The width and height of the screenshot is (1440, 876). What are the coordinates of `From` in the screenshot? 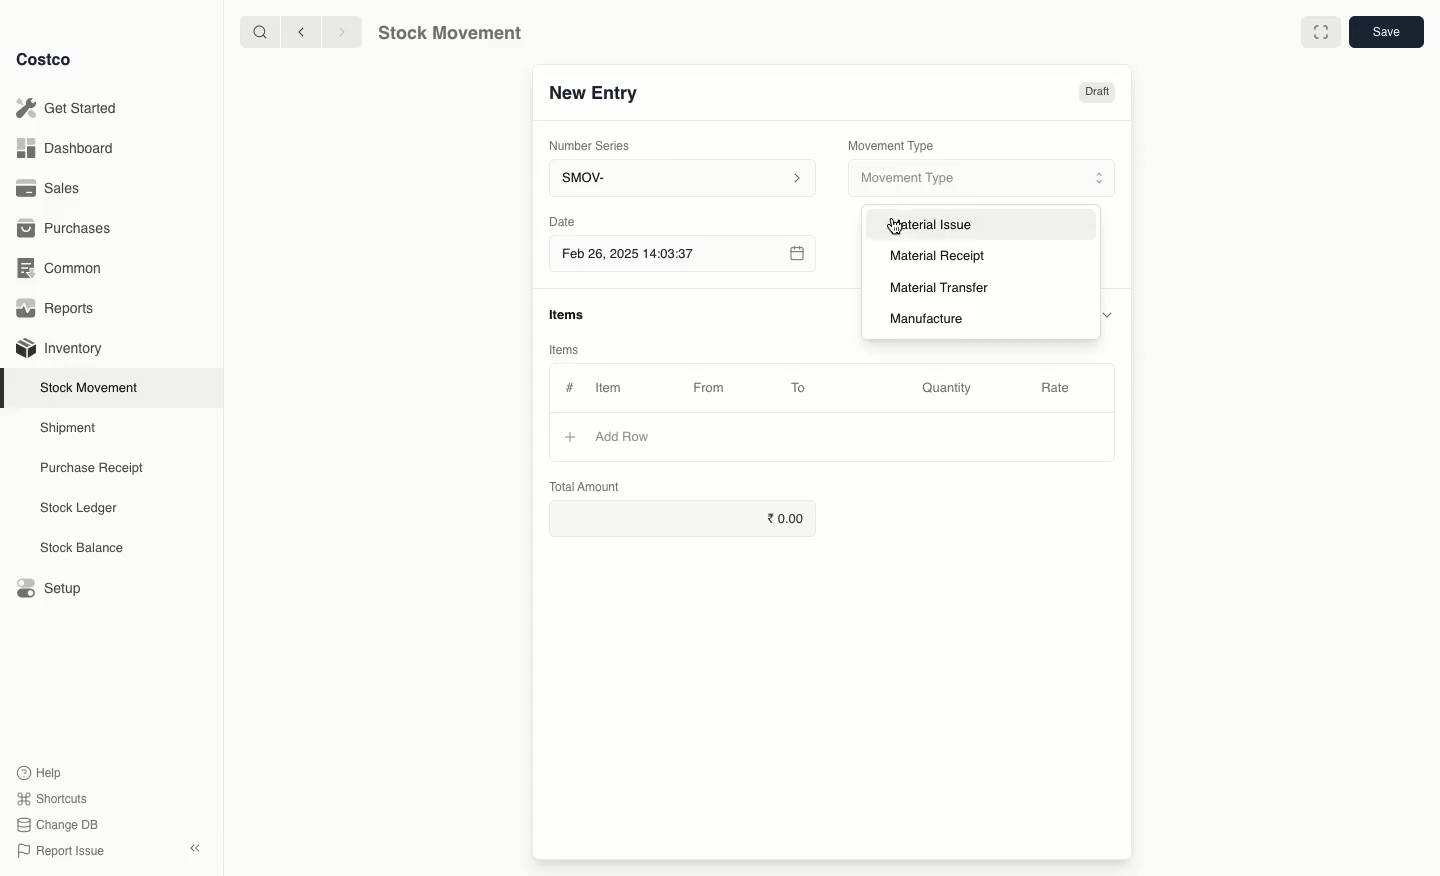 It's located at (716, 391).